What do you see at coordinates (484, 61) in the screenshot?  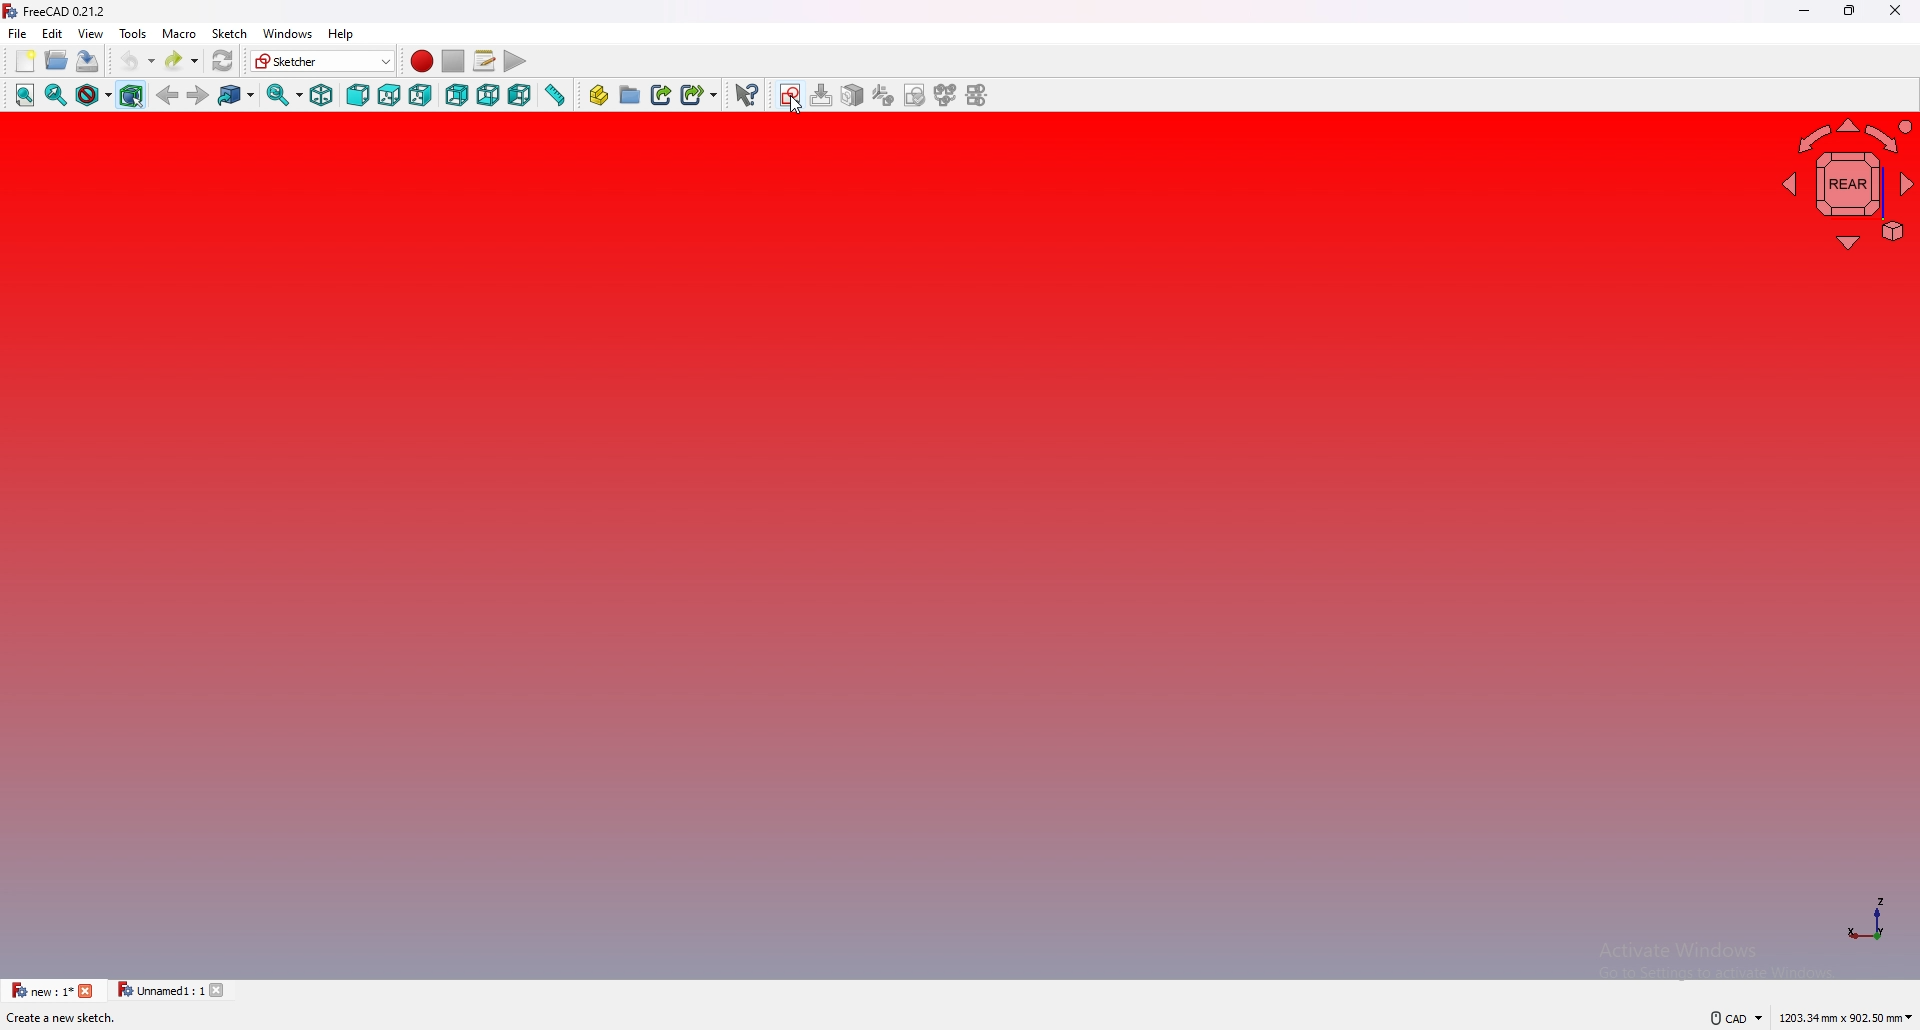 I see `macros` at bounding box center [484, 61].